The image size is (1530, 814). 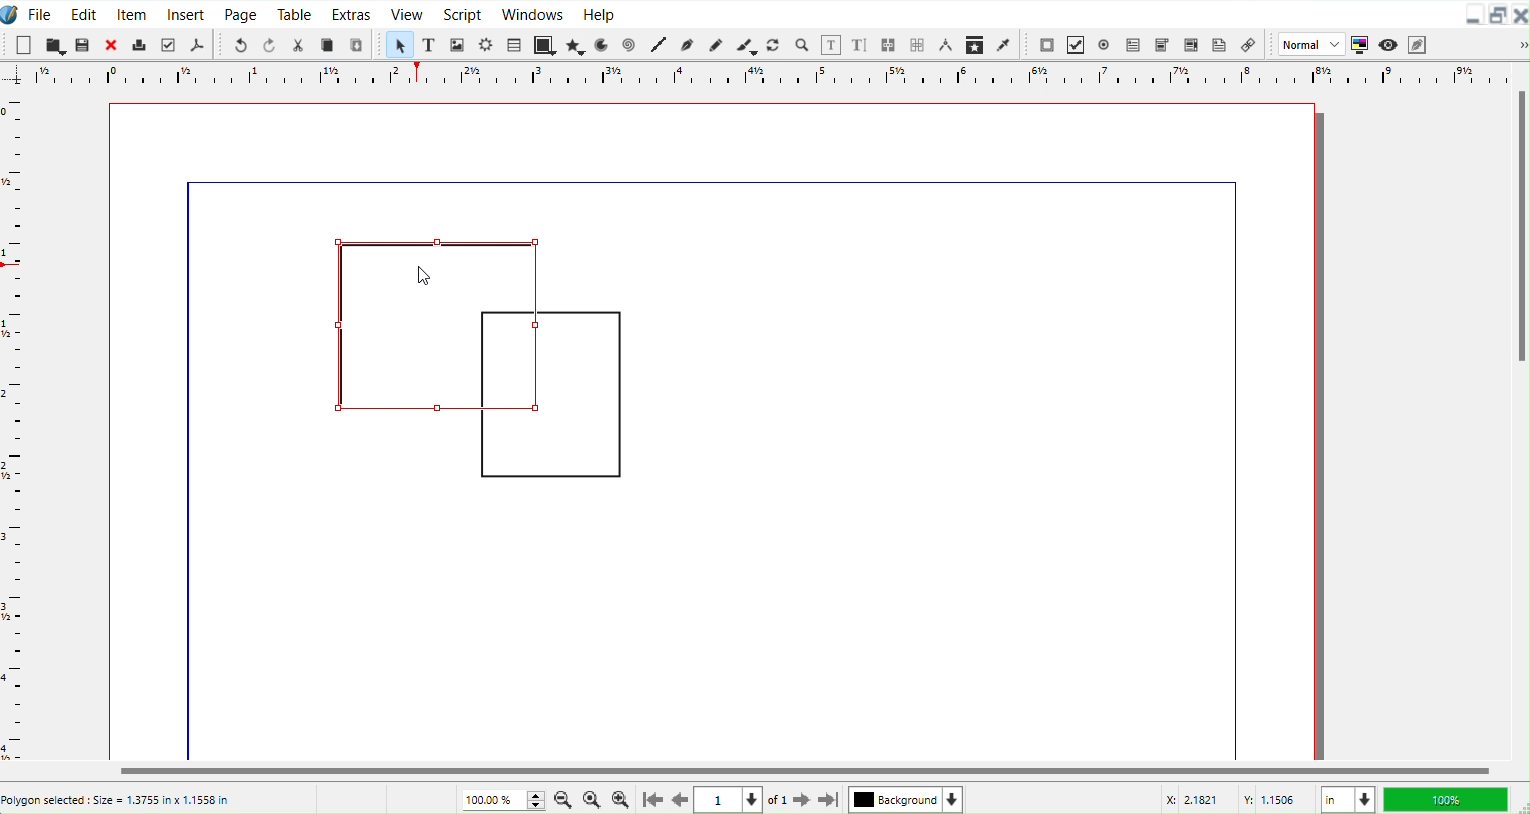 What do you see at coordinates (714, 44) in the screenshot?
I see `Freehand line` at bounding box center [714, 44].